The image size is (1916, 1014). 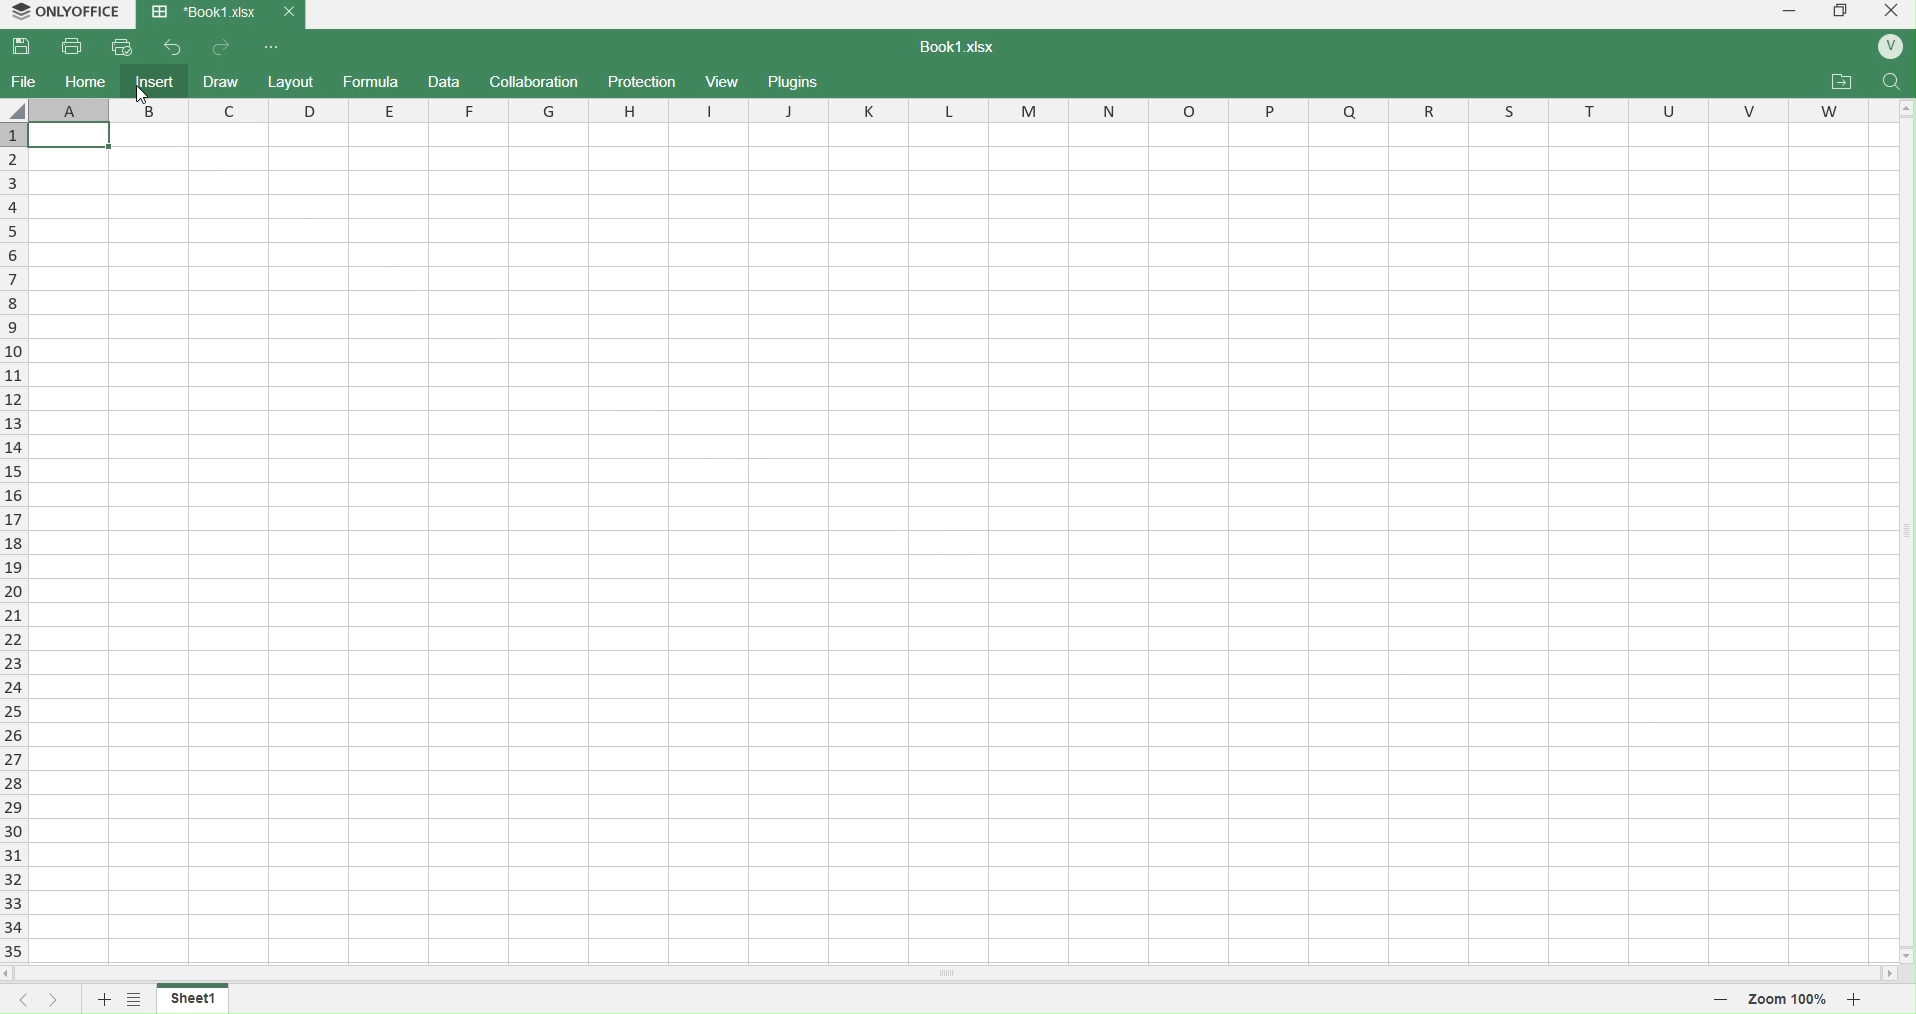 What do you see at coordinates (144, 98) in the screenshot?
I see `cursor` at bounding box center [144, 98].